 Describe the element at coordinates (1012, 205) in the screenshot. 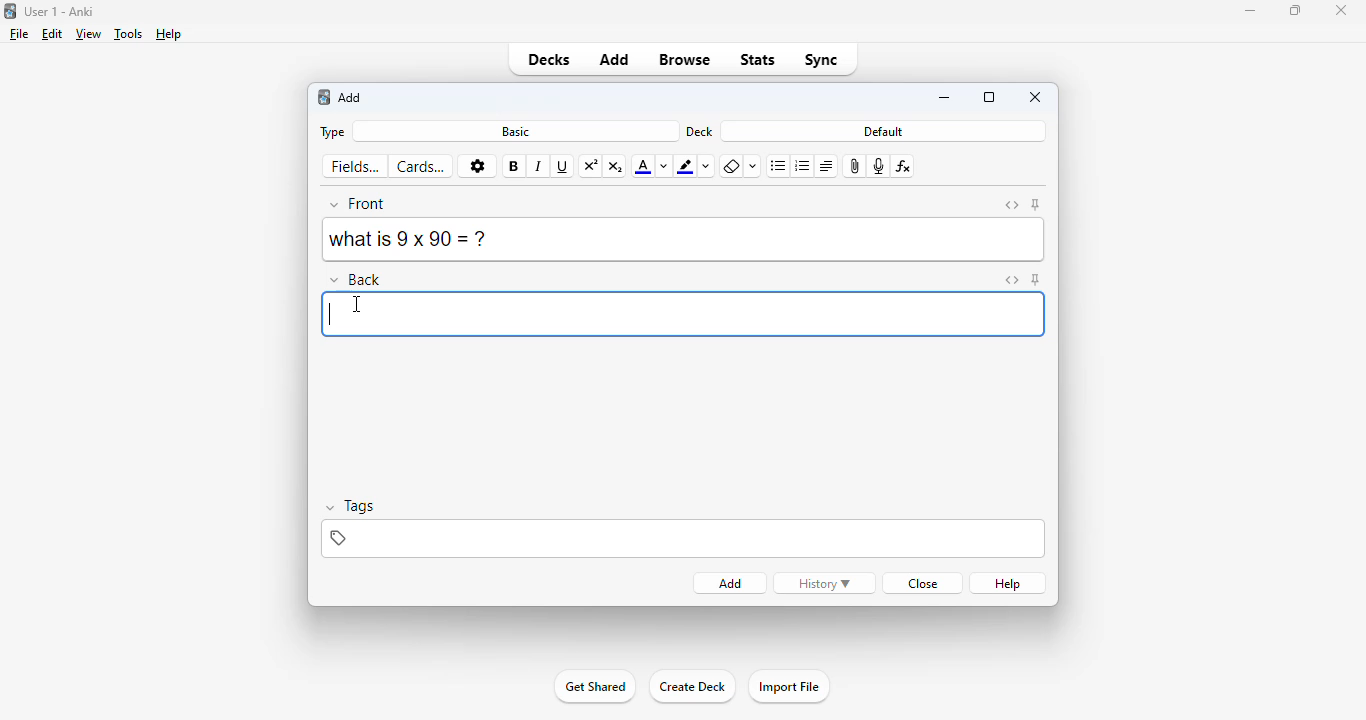

I see `toggle HTML editor` at that location.